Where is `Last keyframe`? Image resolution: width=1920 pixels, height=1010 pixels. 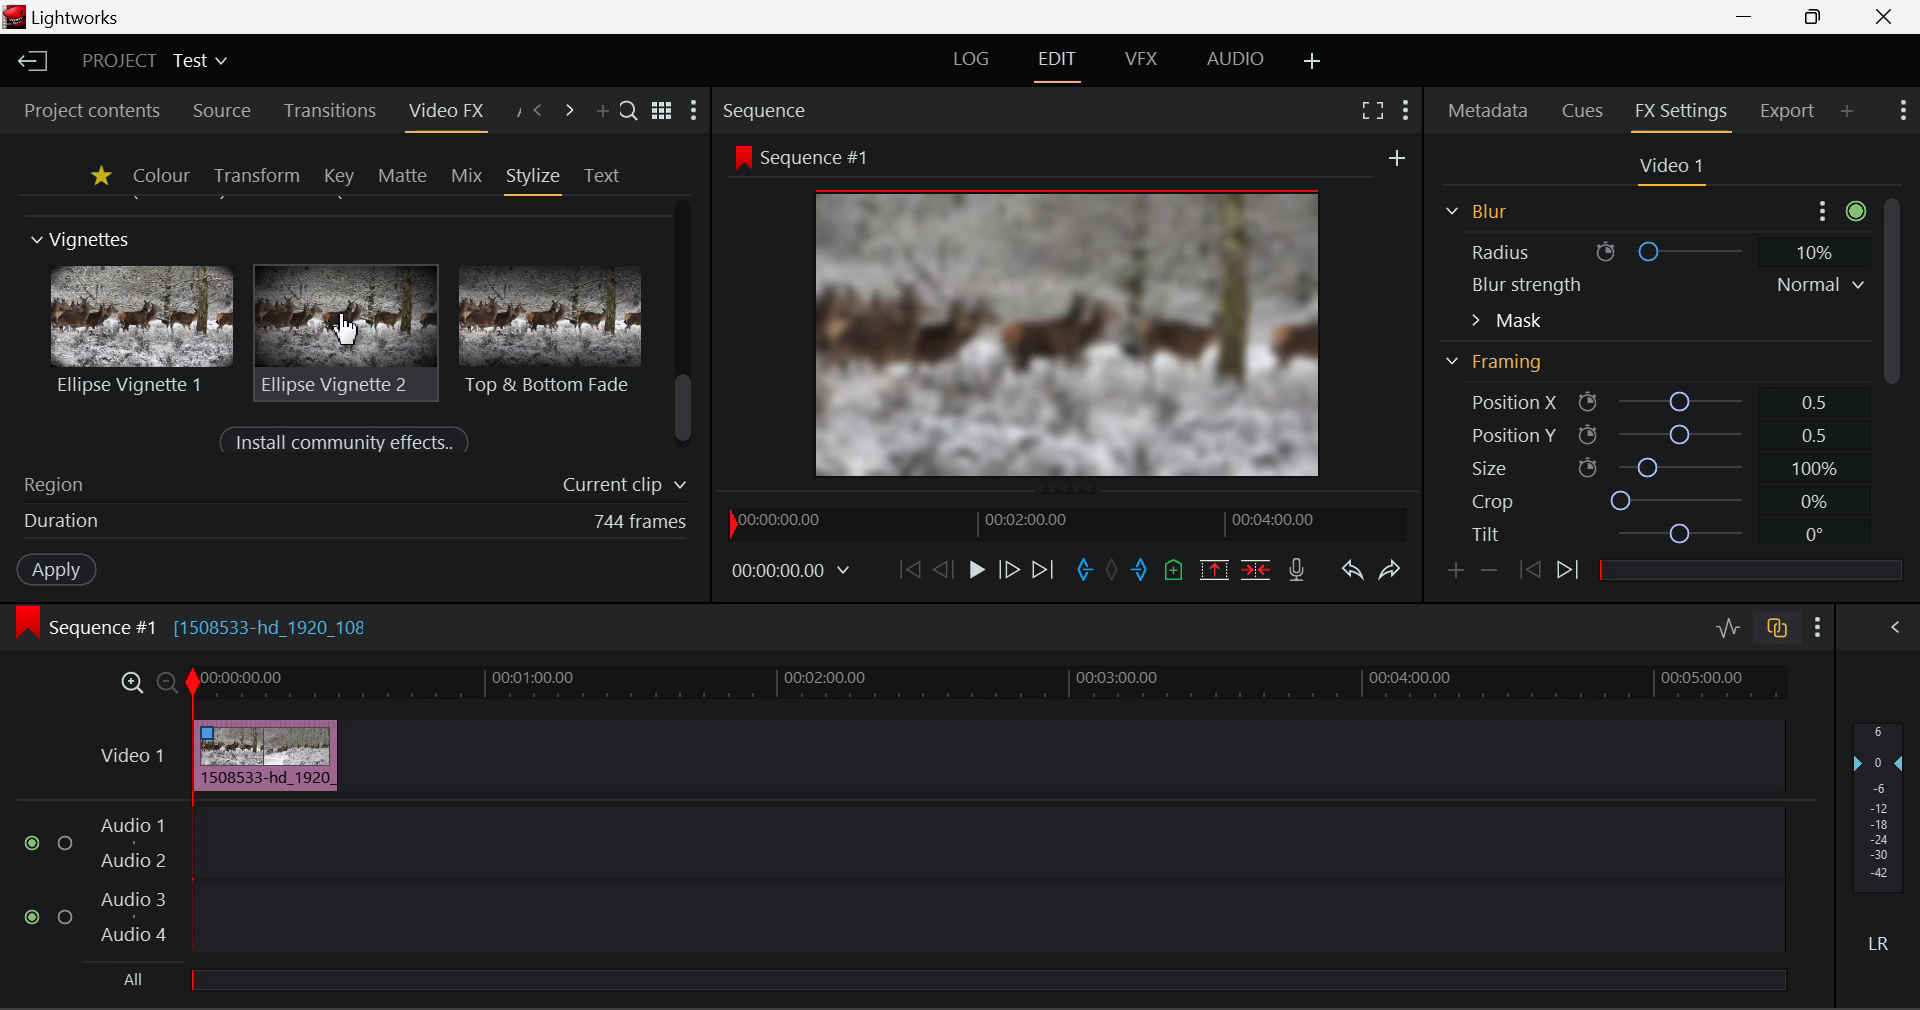
Last keyframe is located at coordinates (1531, 573).